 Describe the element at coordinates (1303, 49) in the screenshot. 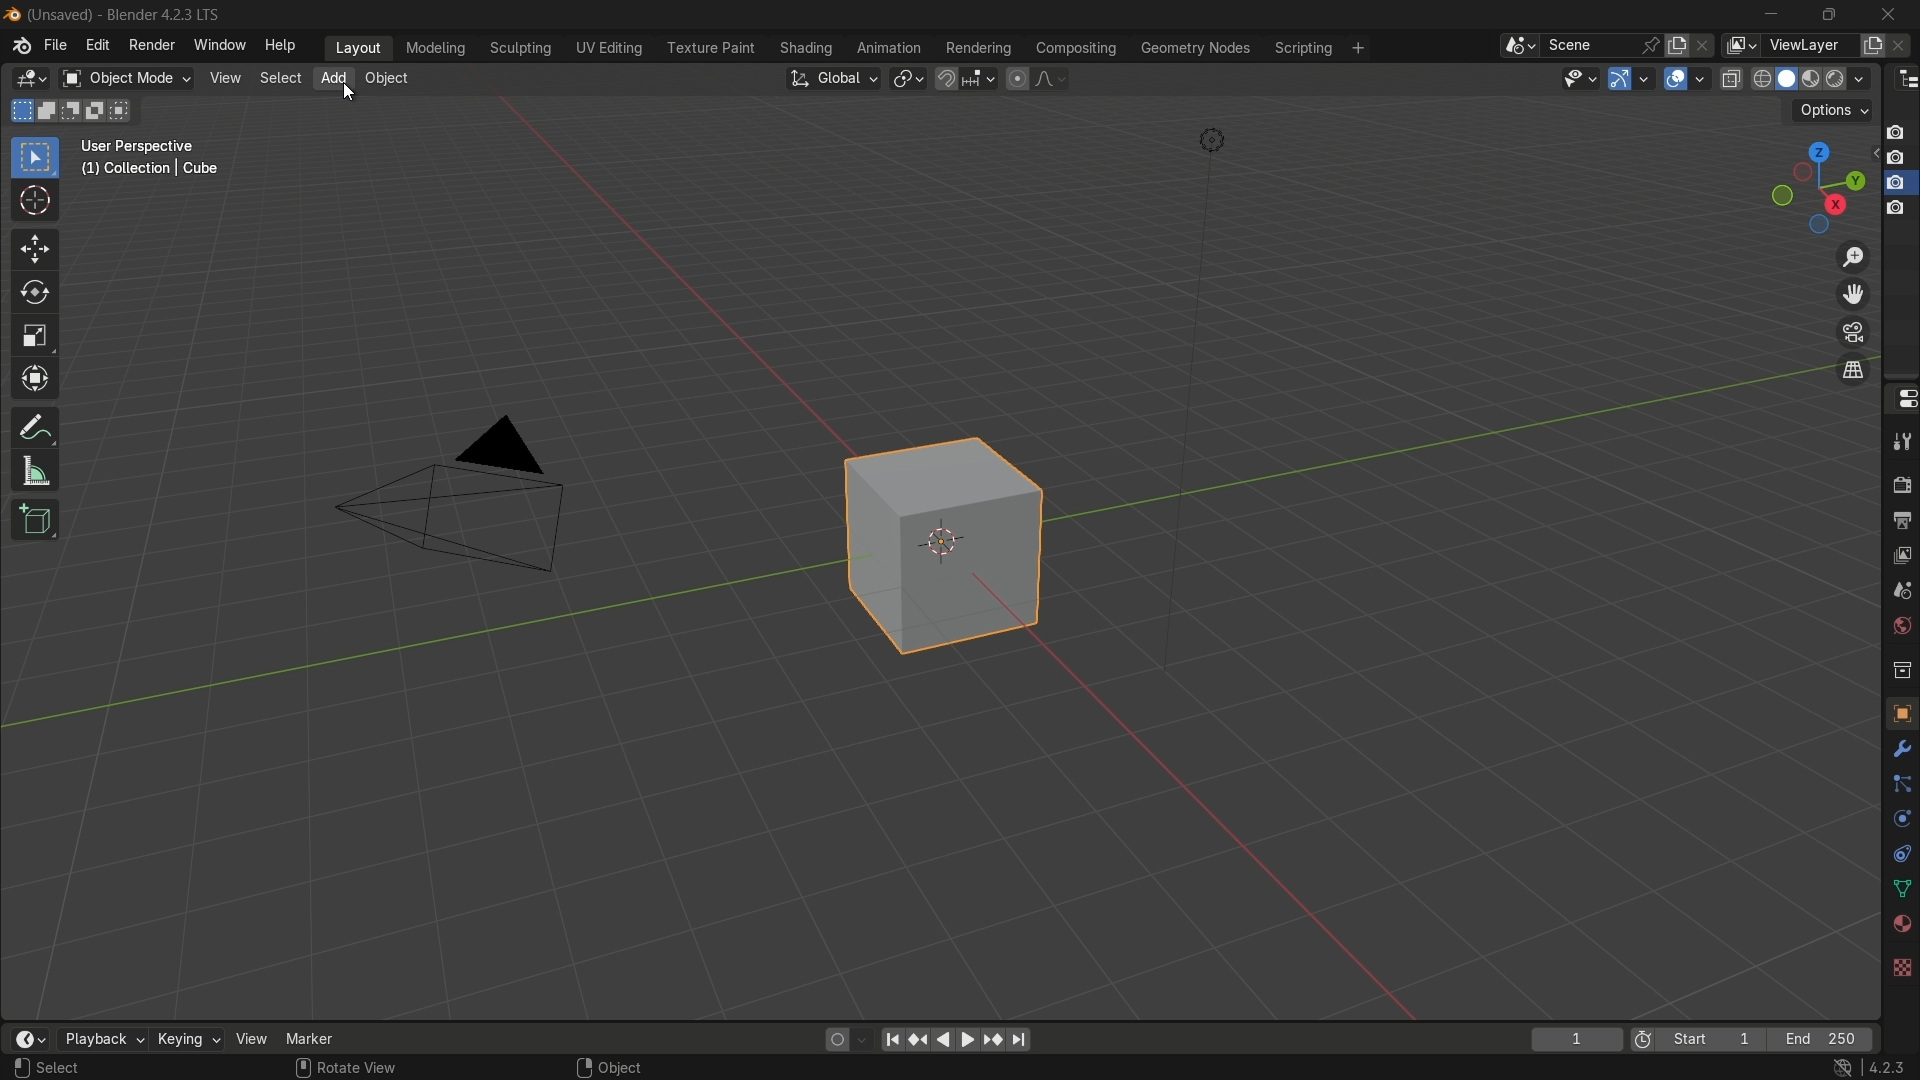

I see `scripting` at that location.